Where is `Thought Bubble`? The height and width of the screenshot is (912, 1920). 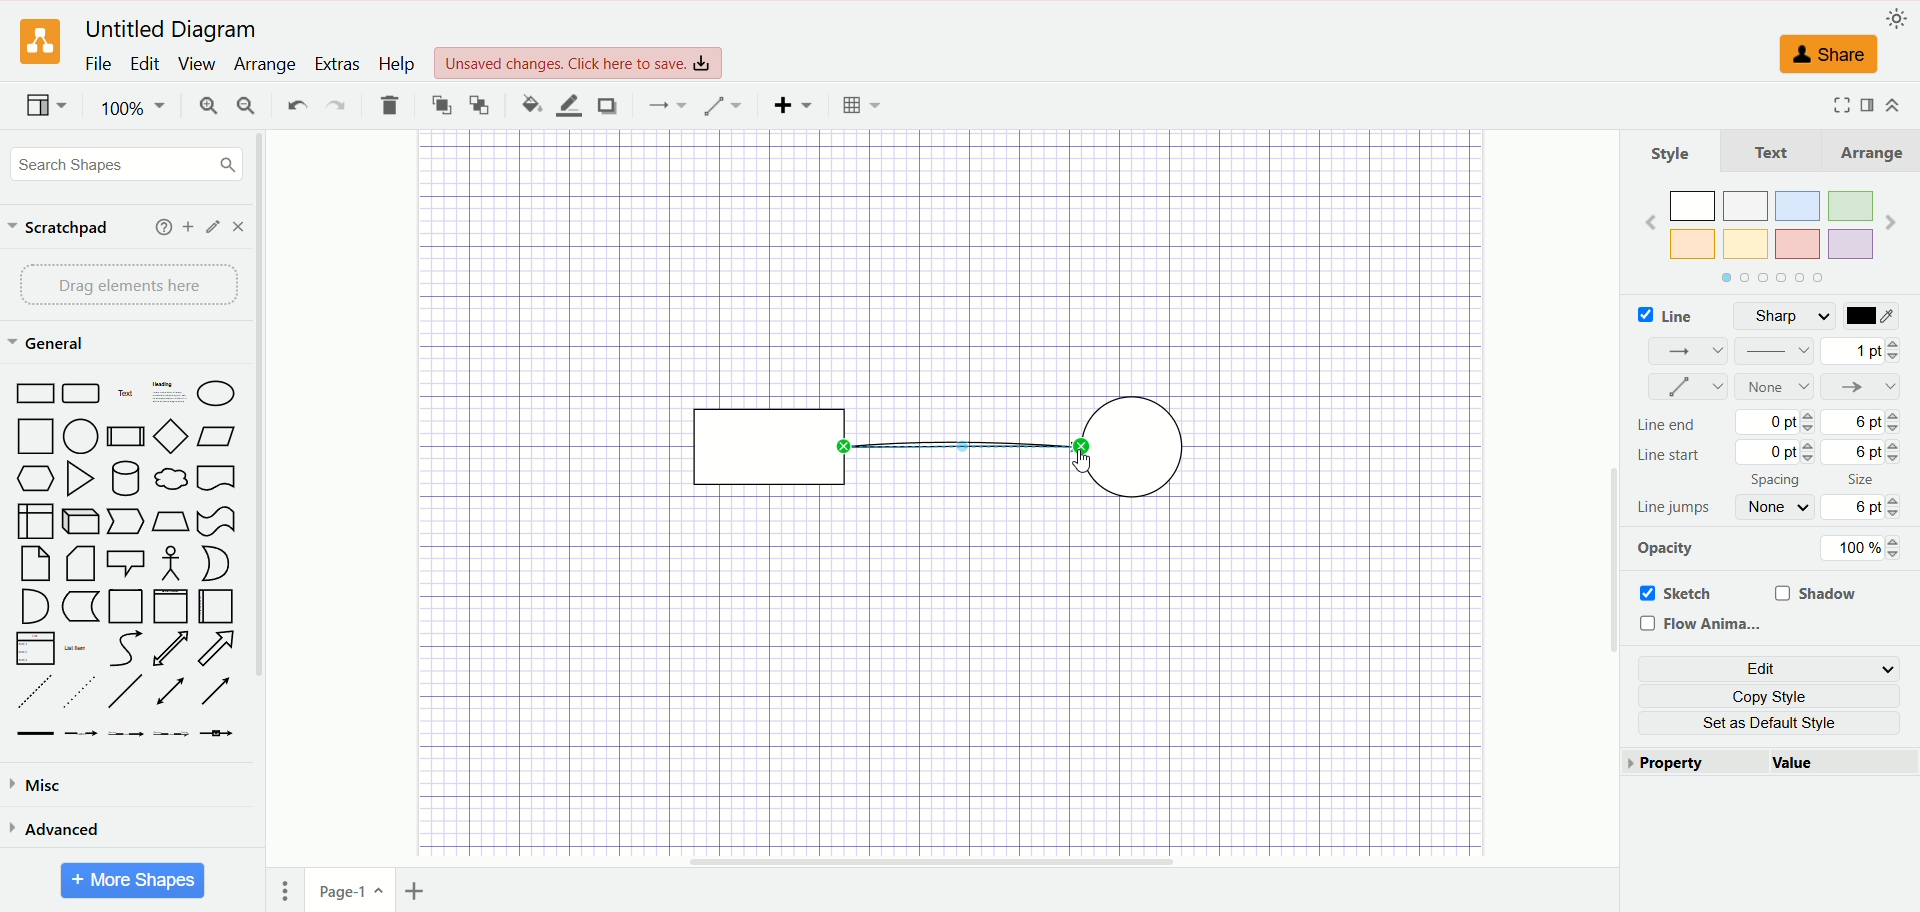
Thought Bubble is located at coordinates (173, 479).